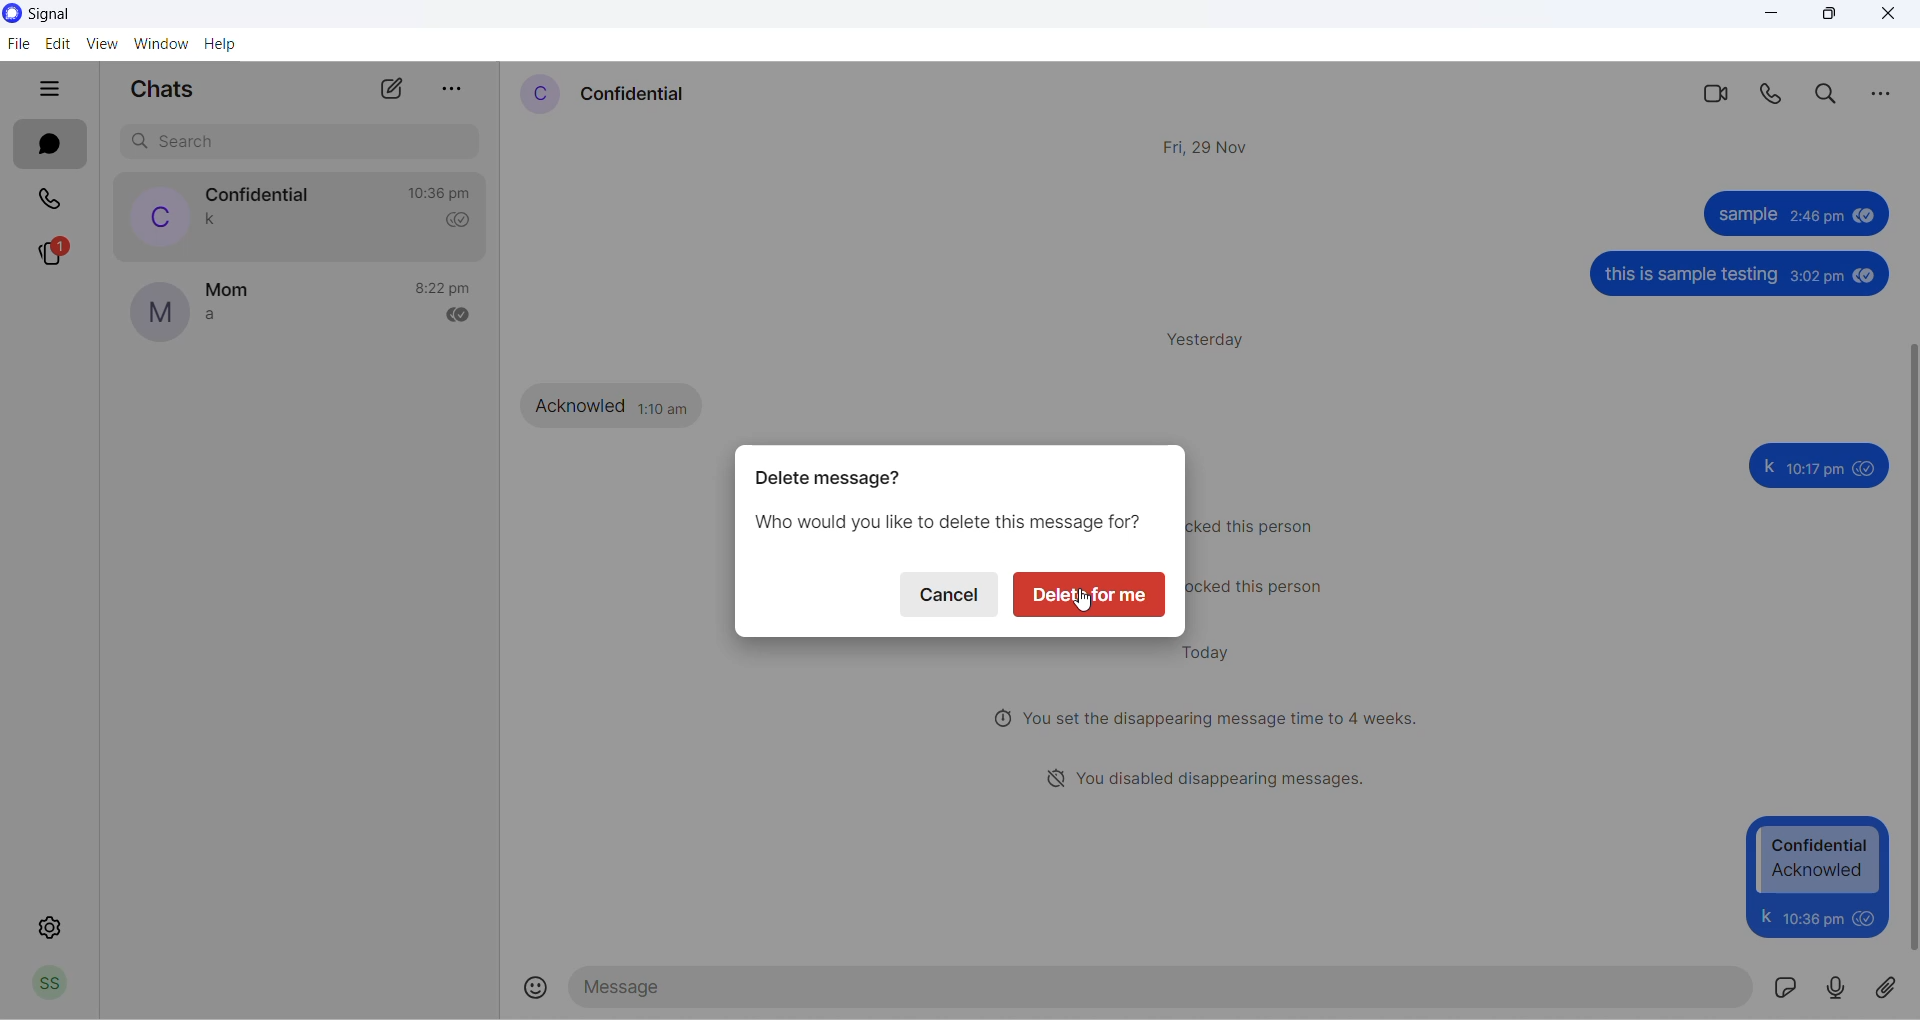 This screenshot has height=1020, width=1920. What do you see at coordinates (946, 524) in the screenshot?
I see `‘Who would you like to delete this message for?` at bounding box center [946, 524].